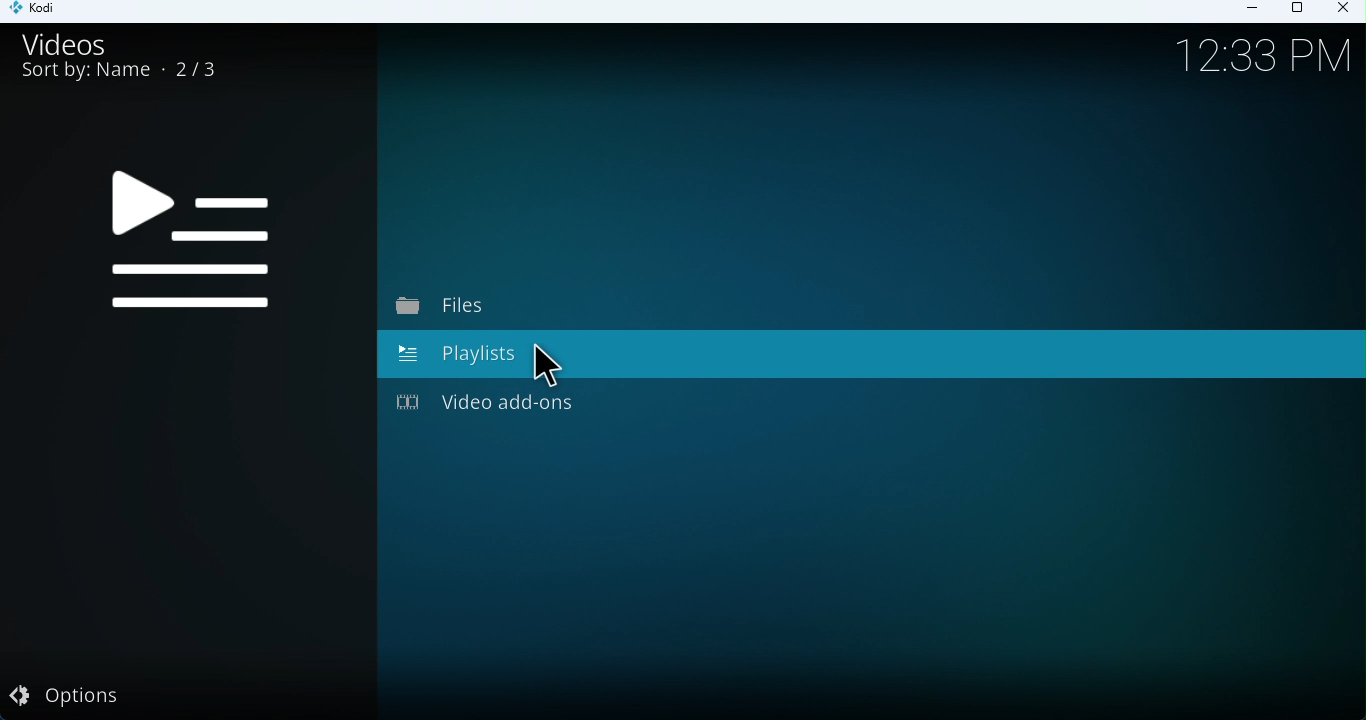 The height and width of the screenshot is (720, 1366). What do you see at coordinates (1256, 13) in the screenshot?
I see `Minimize` at bounding box center [1256, 13].